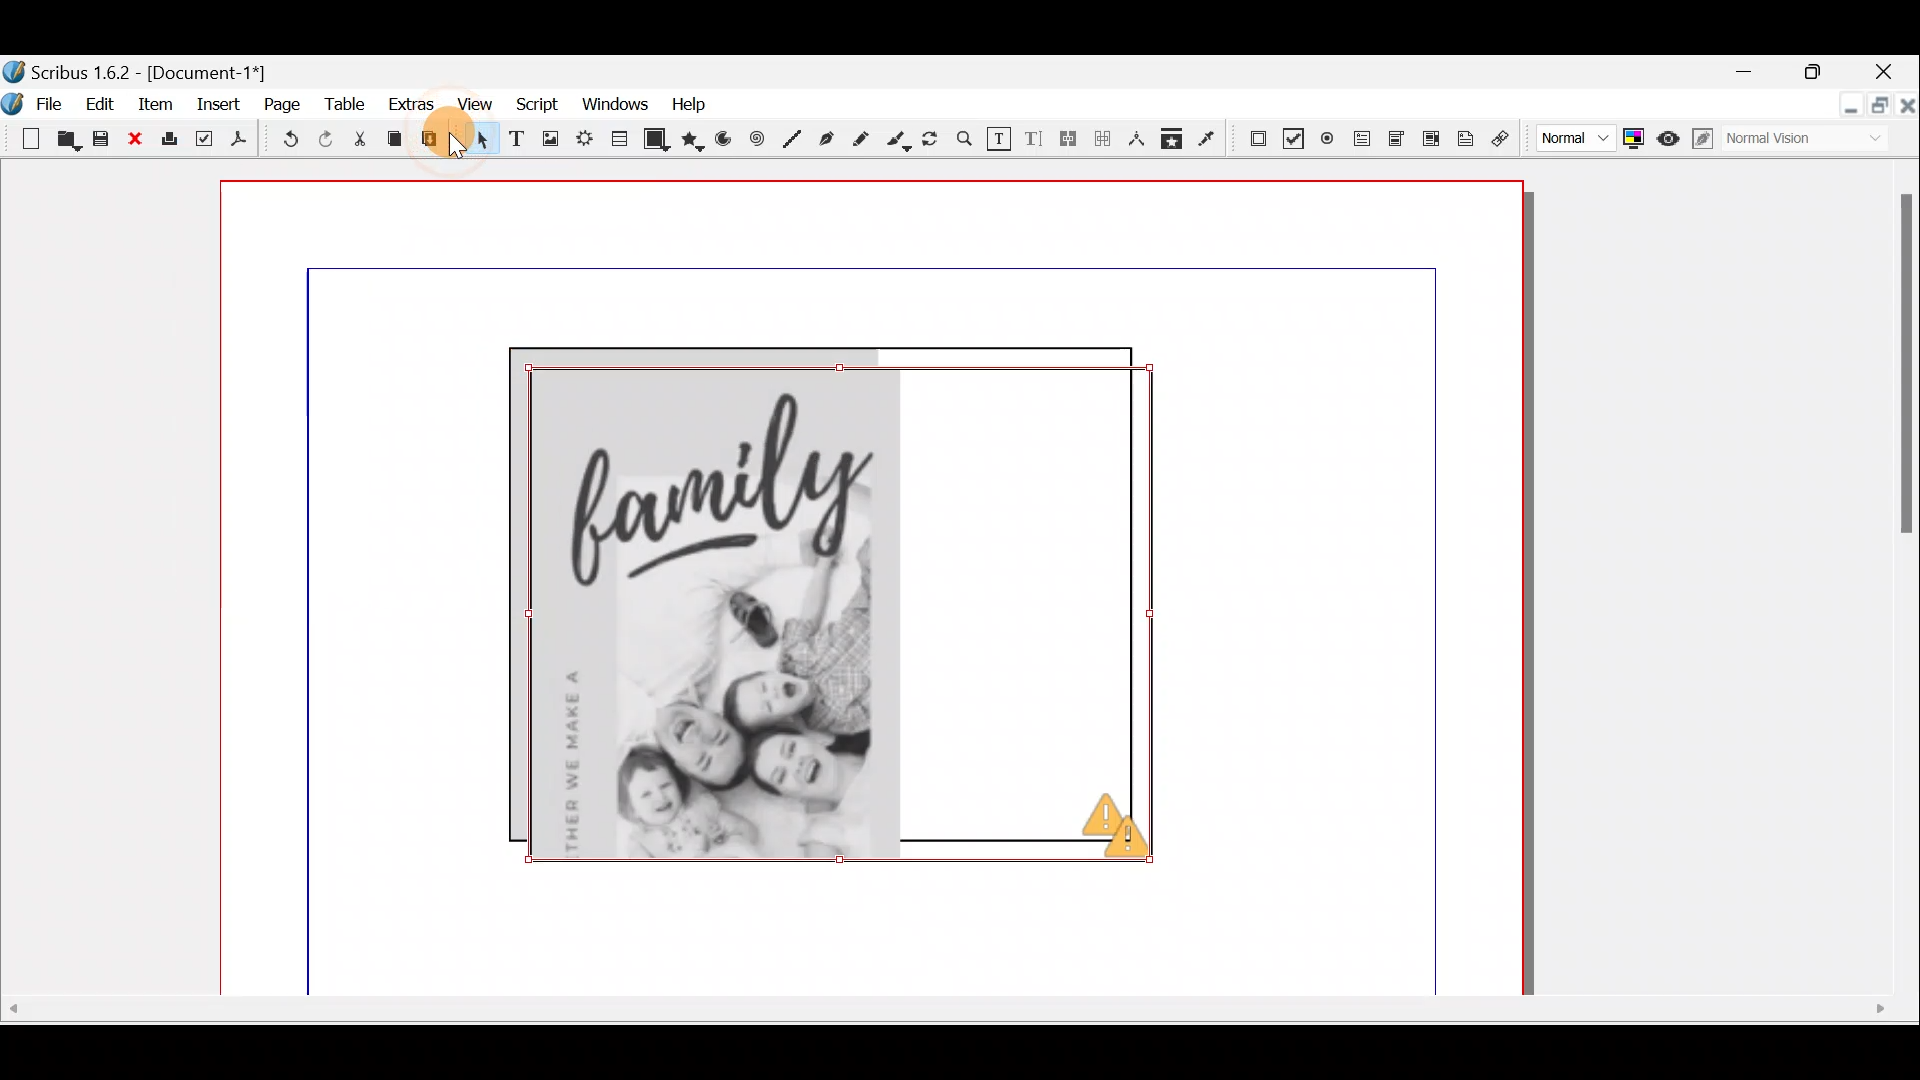 Image resolution: width=1920 pixels, height=1080 pixels. I want to click on Preflight verifier, so click(203, 138).